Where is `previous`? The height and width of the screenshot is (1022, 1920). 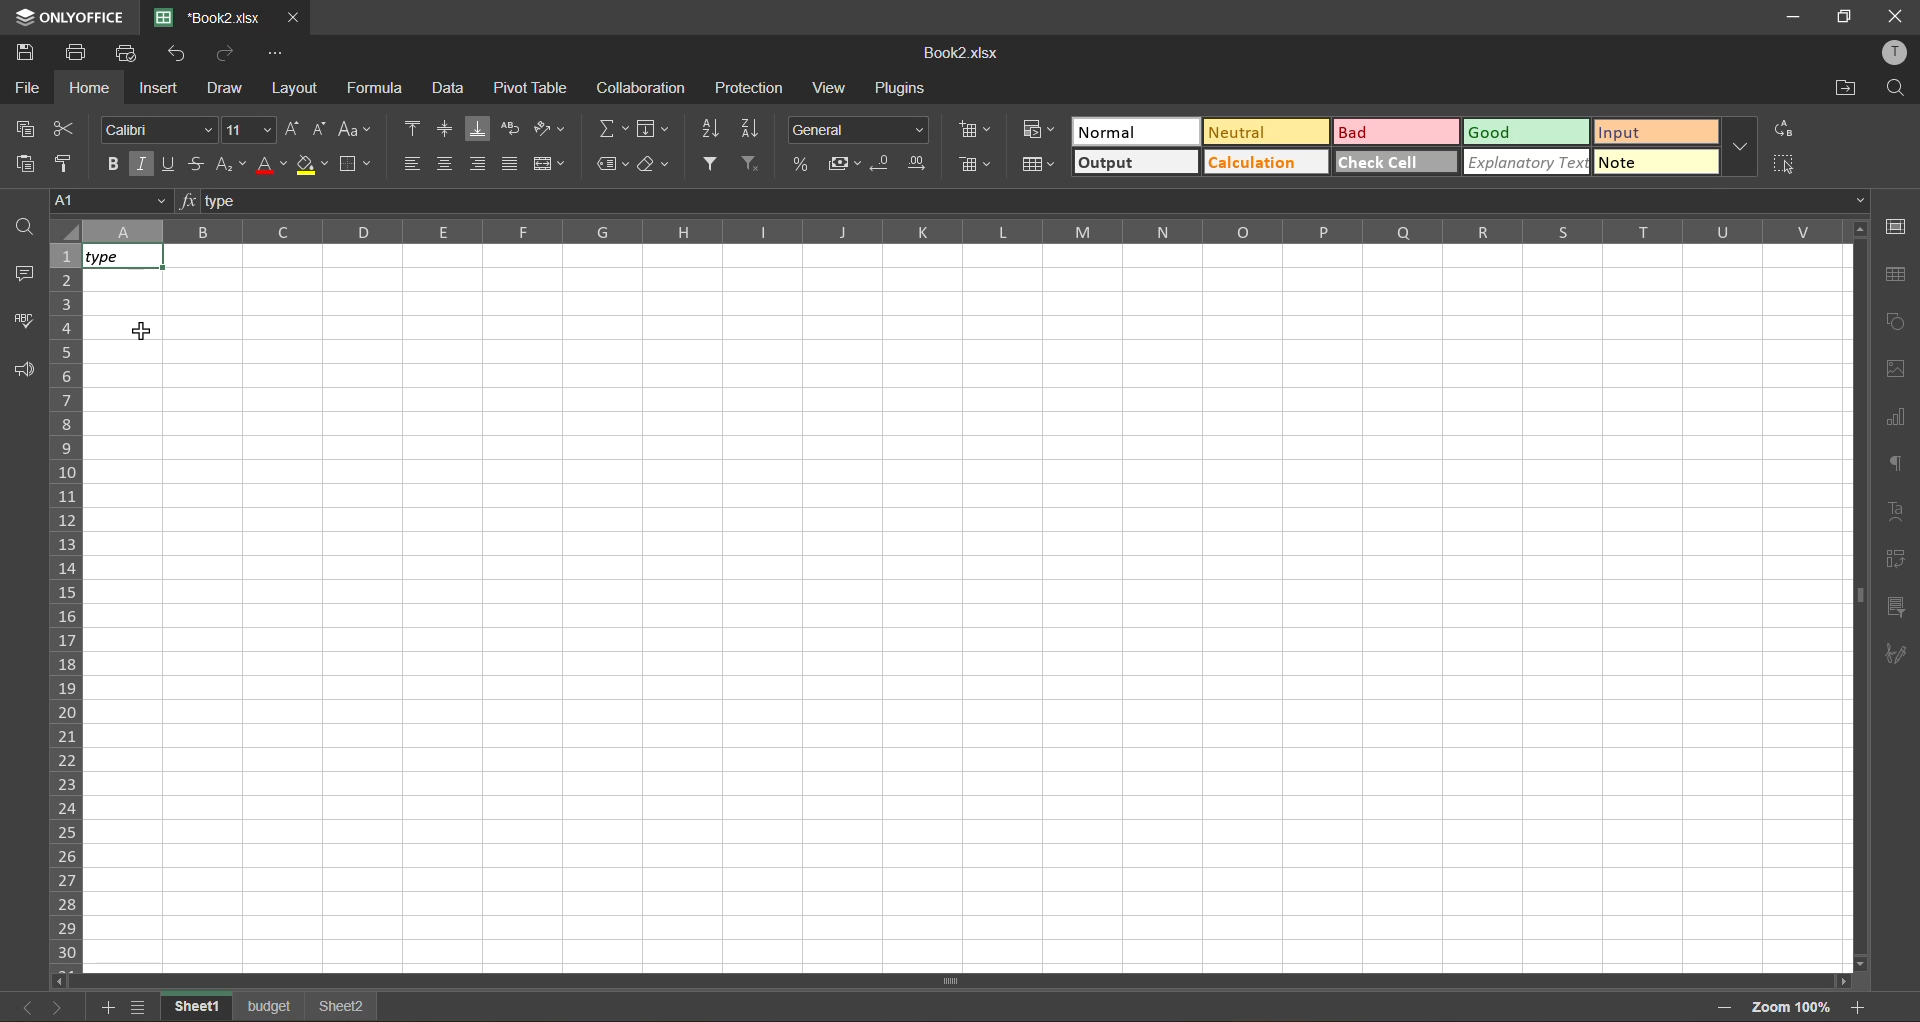 previous is located at coordinates (20, 1010).